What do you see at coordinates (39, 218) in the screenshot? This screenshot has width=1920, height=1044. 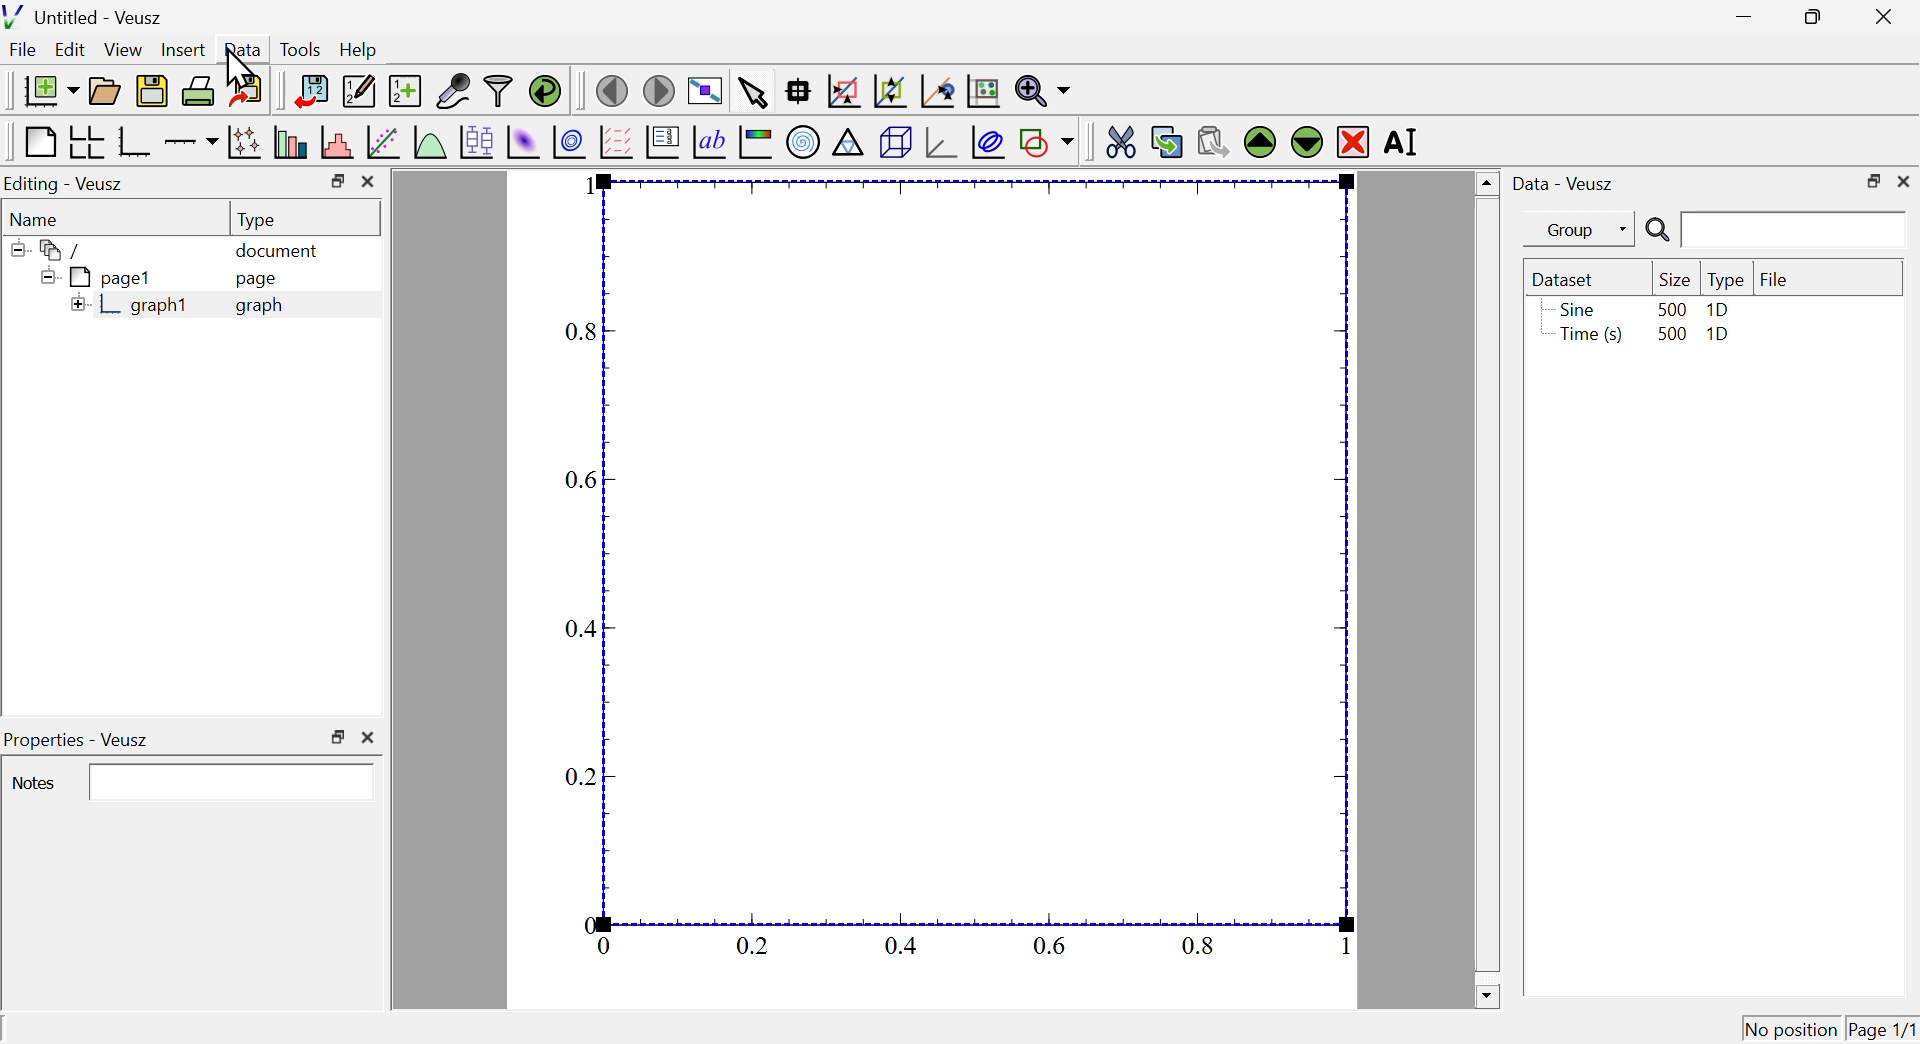 I see `name` at bounding box center [39, 218].